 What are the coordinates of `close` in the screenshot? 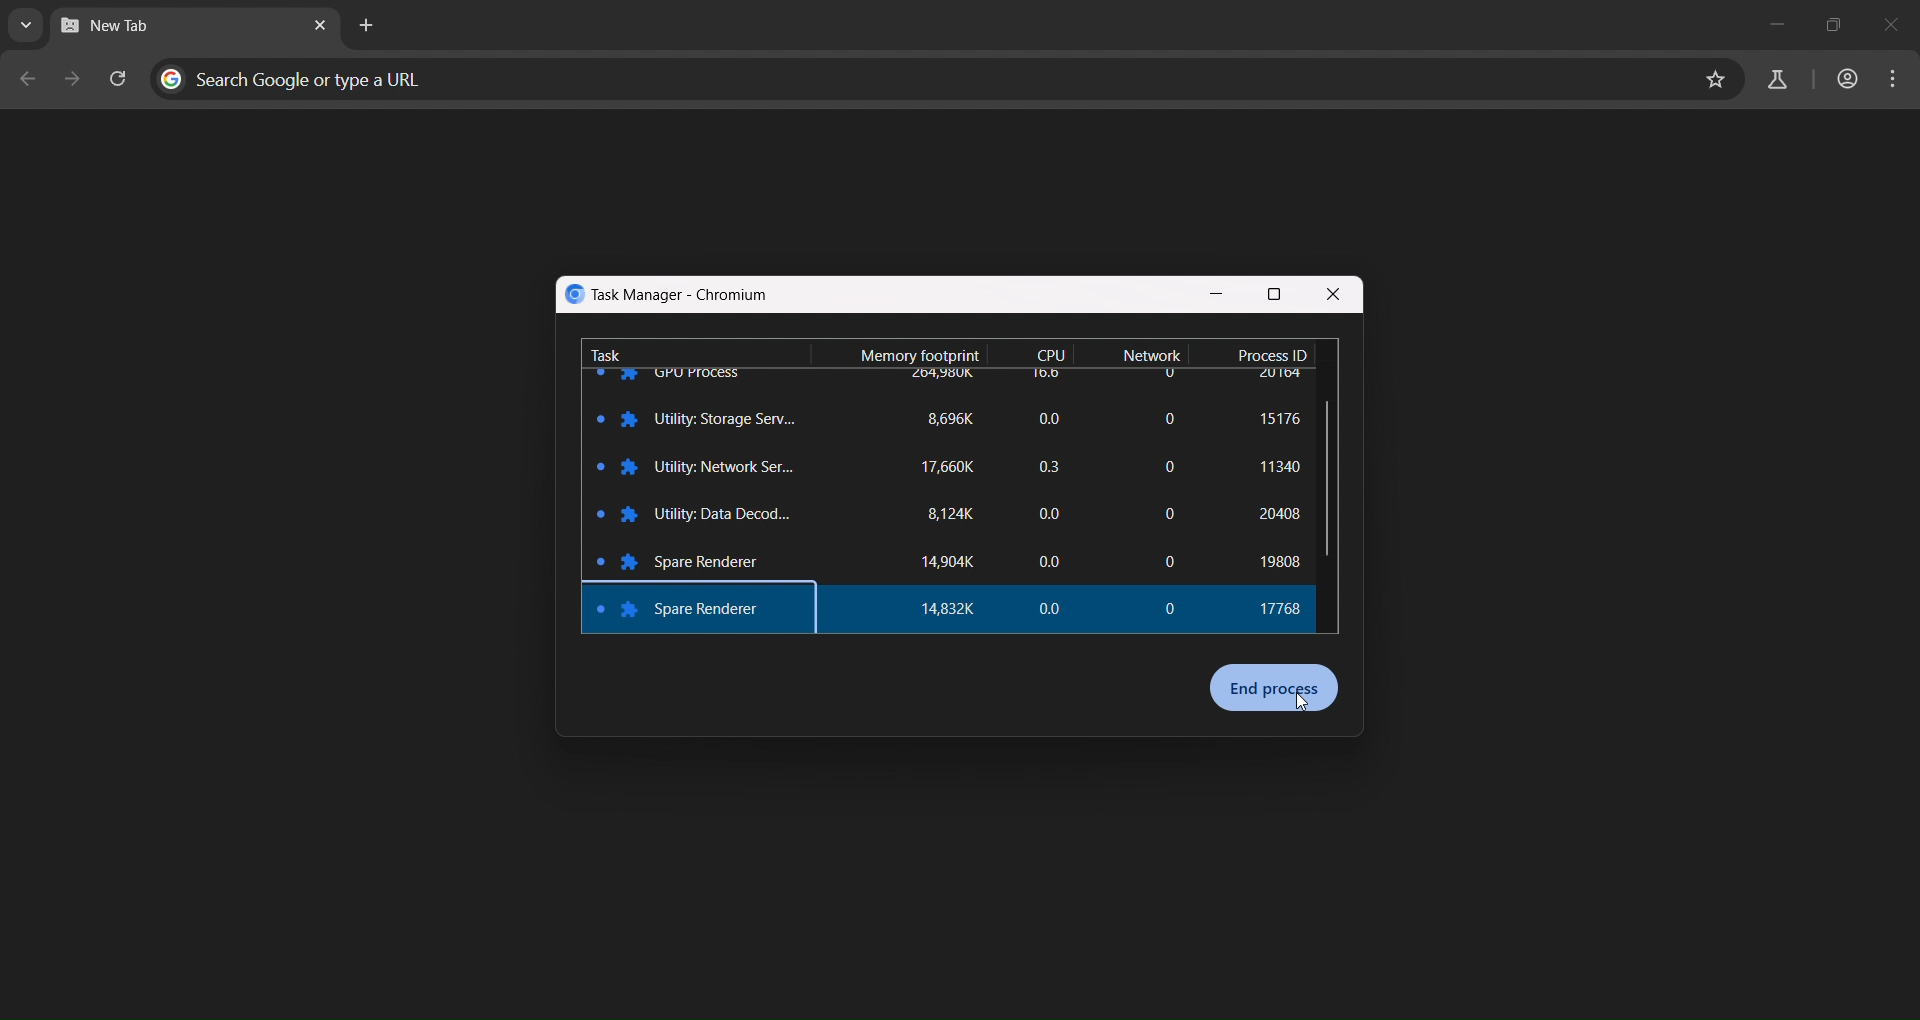 It's located at (1901, 23).